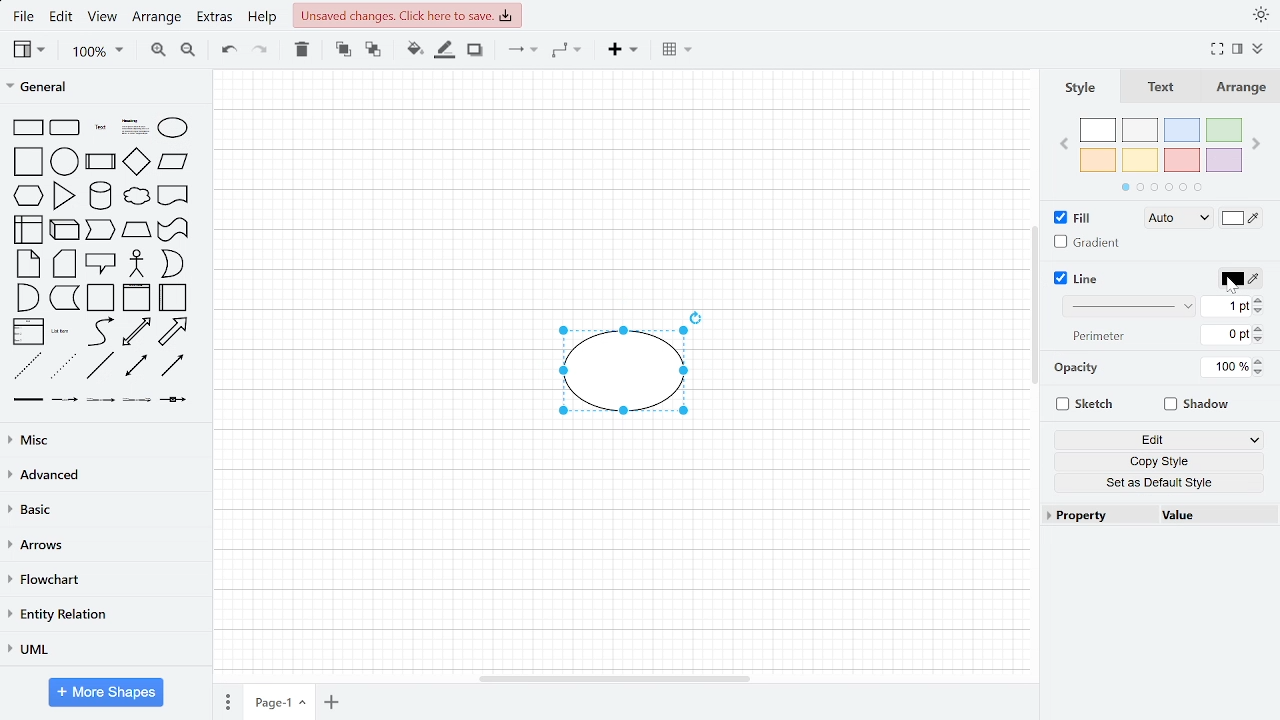 This screenshot has width=1280, height=720. What do you see at coordinates (173, 129) in the screenshot?
I see `ellipse` at bounding box center [173, 129].